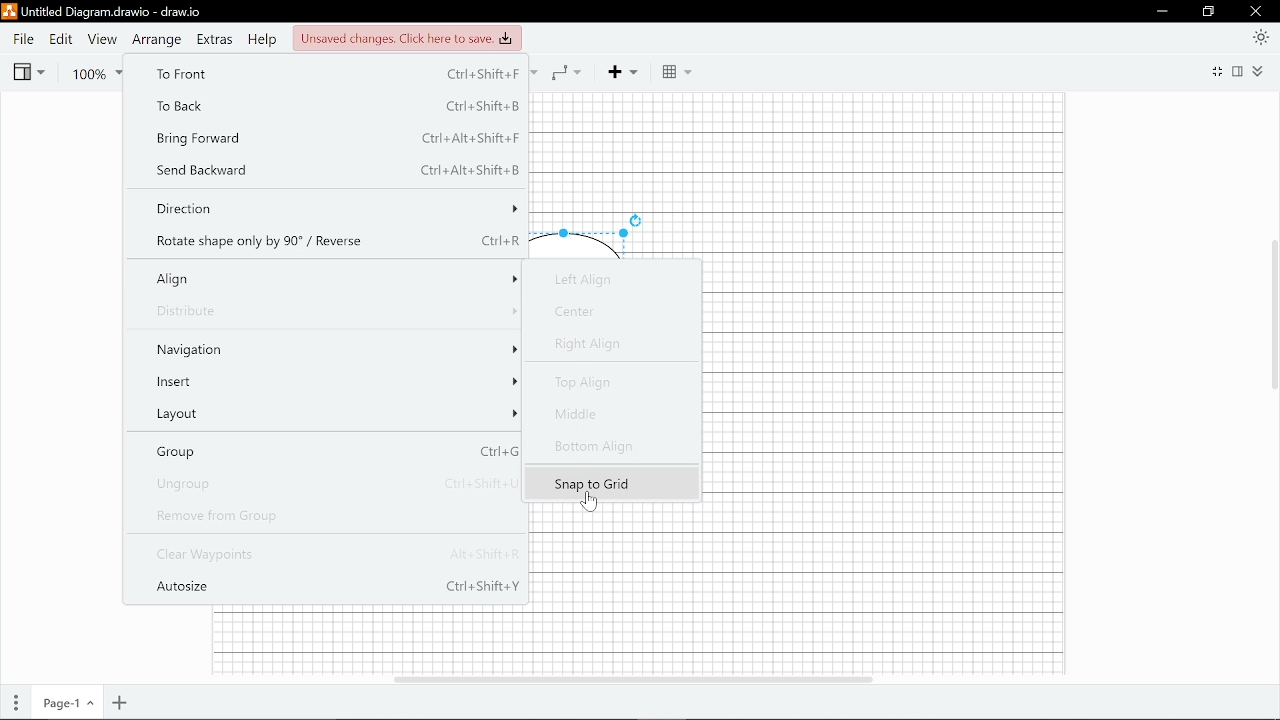 The image size is (1280, 720). Describe the element at coordinates (28, 72) in the screenshot. I see `View` at that location.